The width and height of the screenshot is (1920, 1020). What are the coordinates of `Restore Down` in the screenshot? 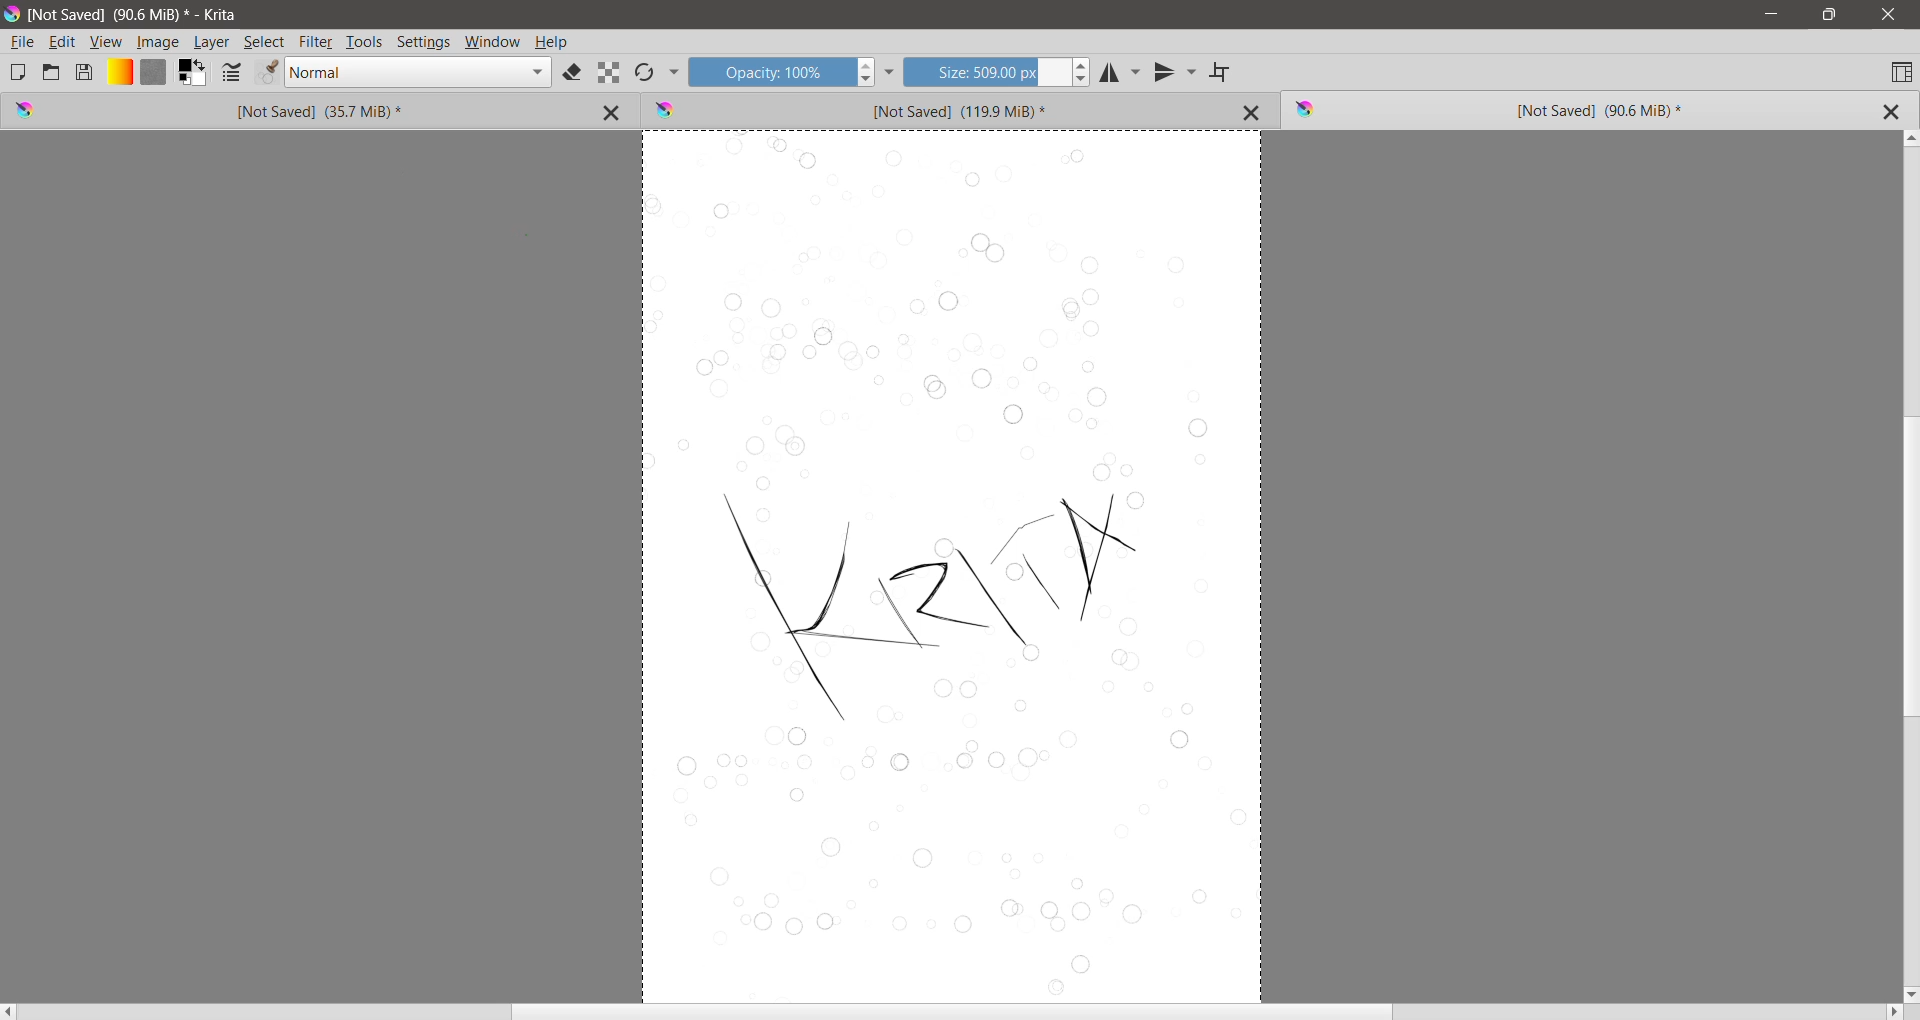 It's located at (1829, 15).